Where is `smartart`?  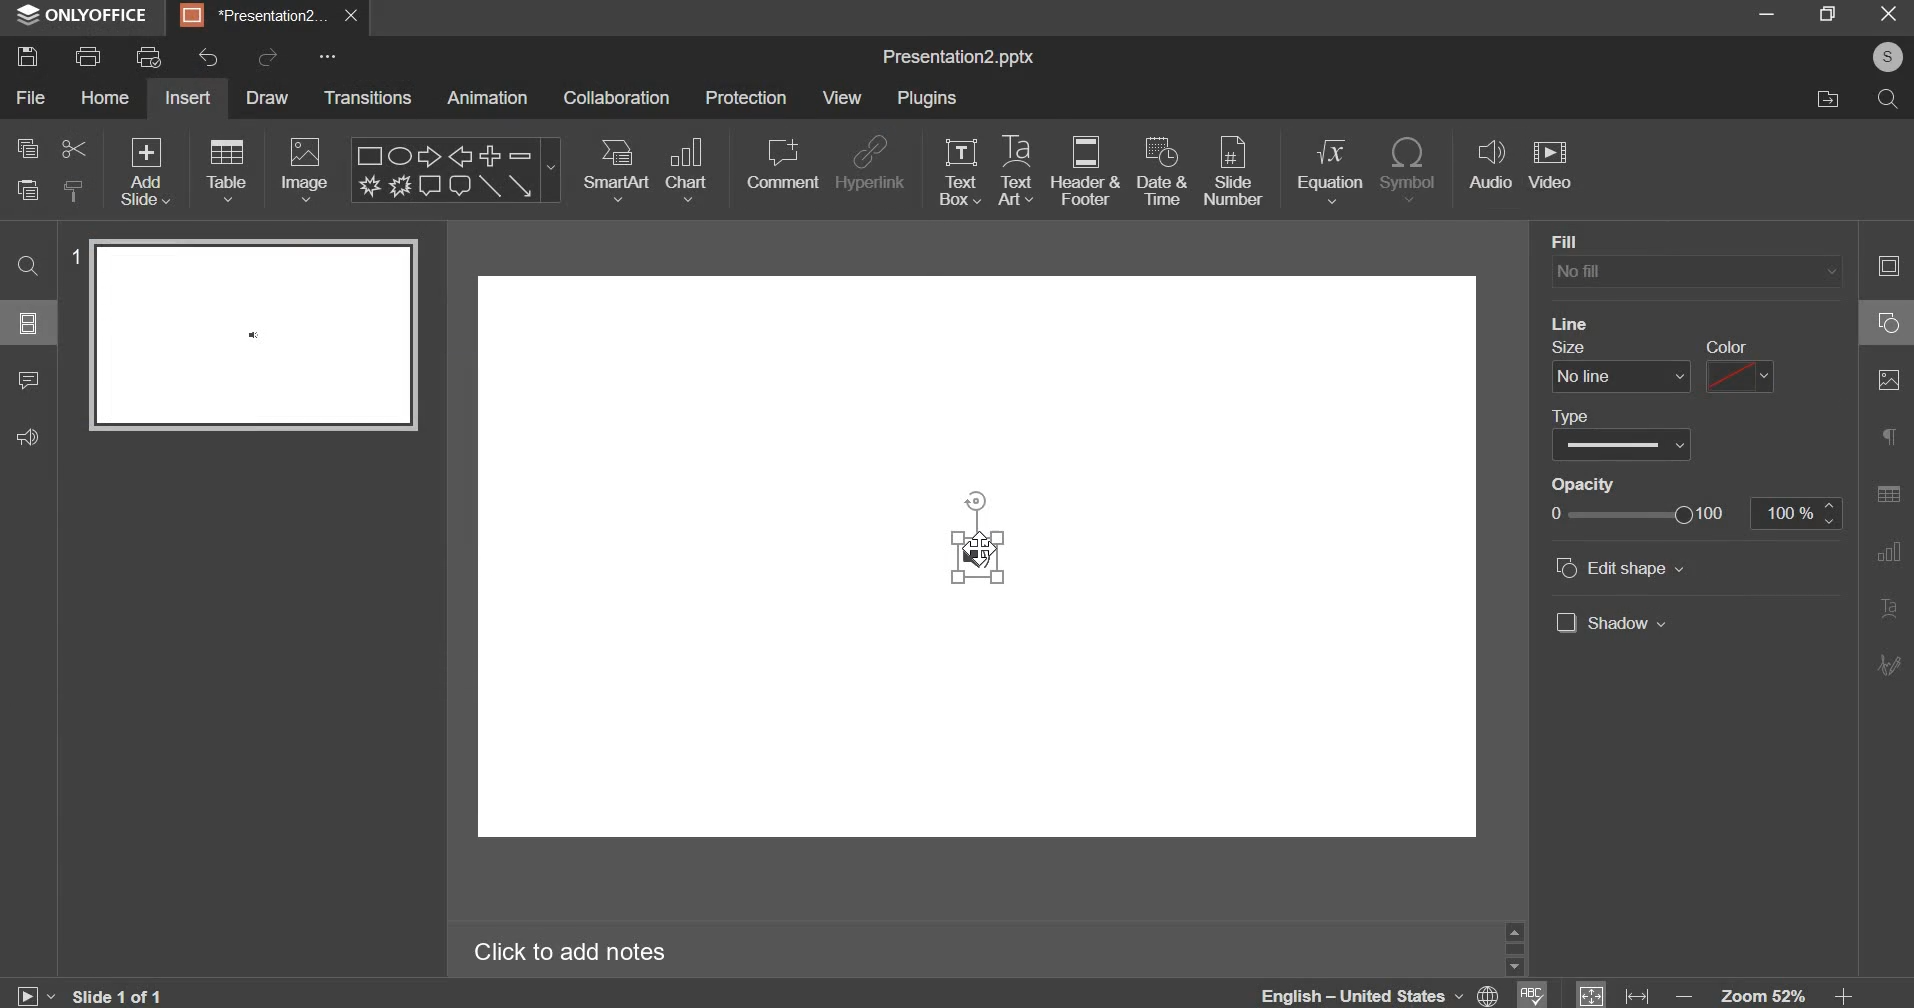 smartart is located at coordinates (616, 169).